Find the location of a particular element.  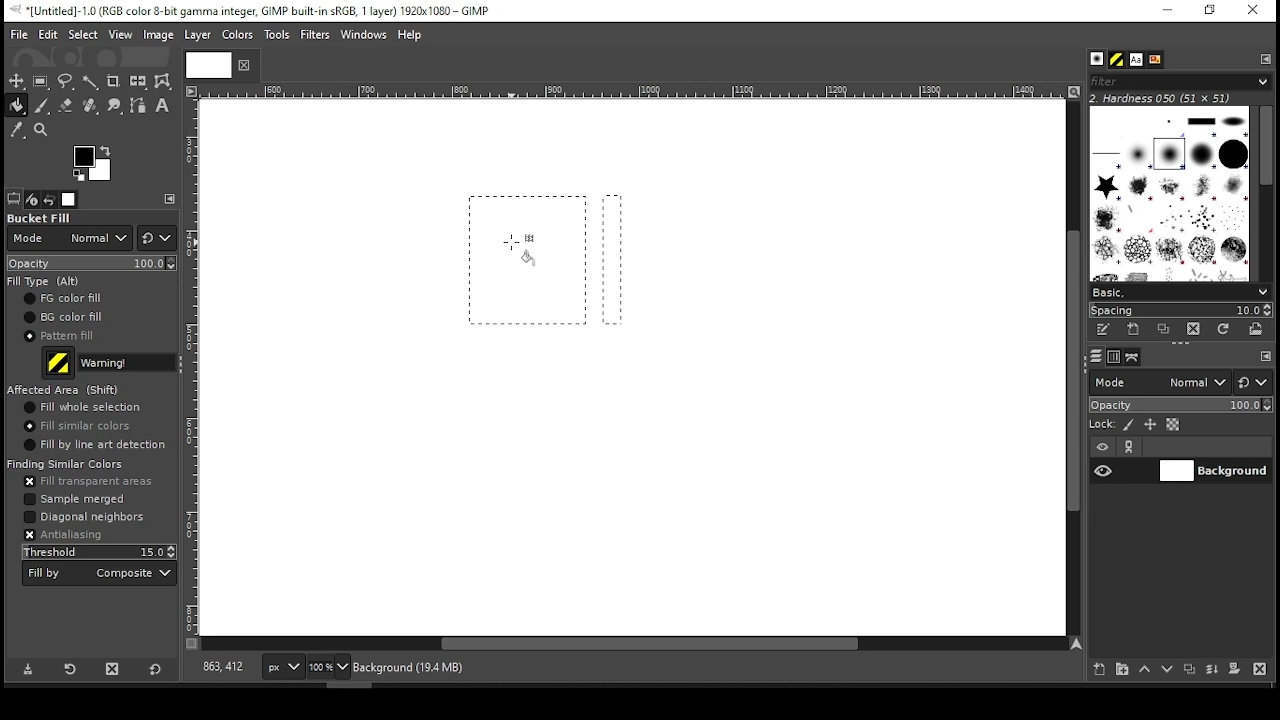

filters is located at coordinates (1177, 82).